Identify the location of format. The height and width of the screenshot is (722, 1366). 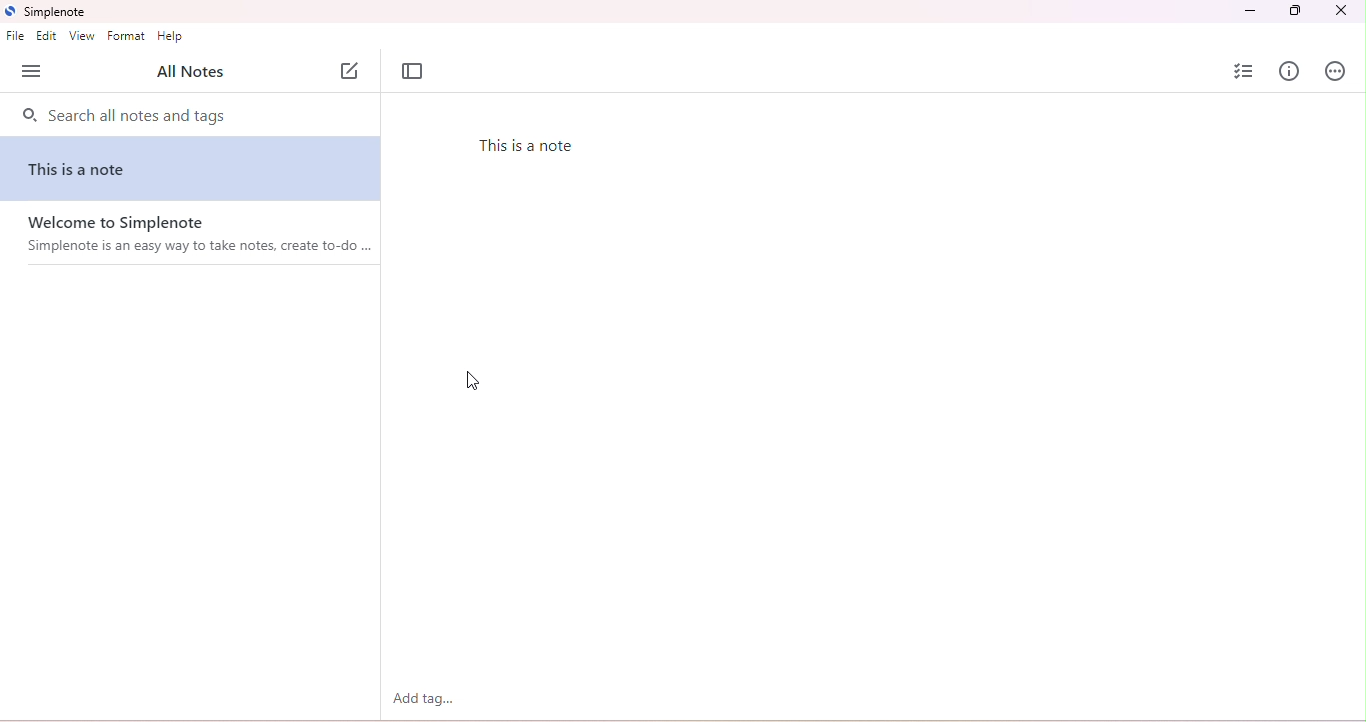
(126, 36).